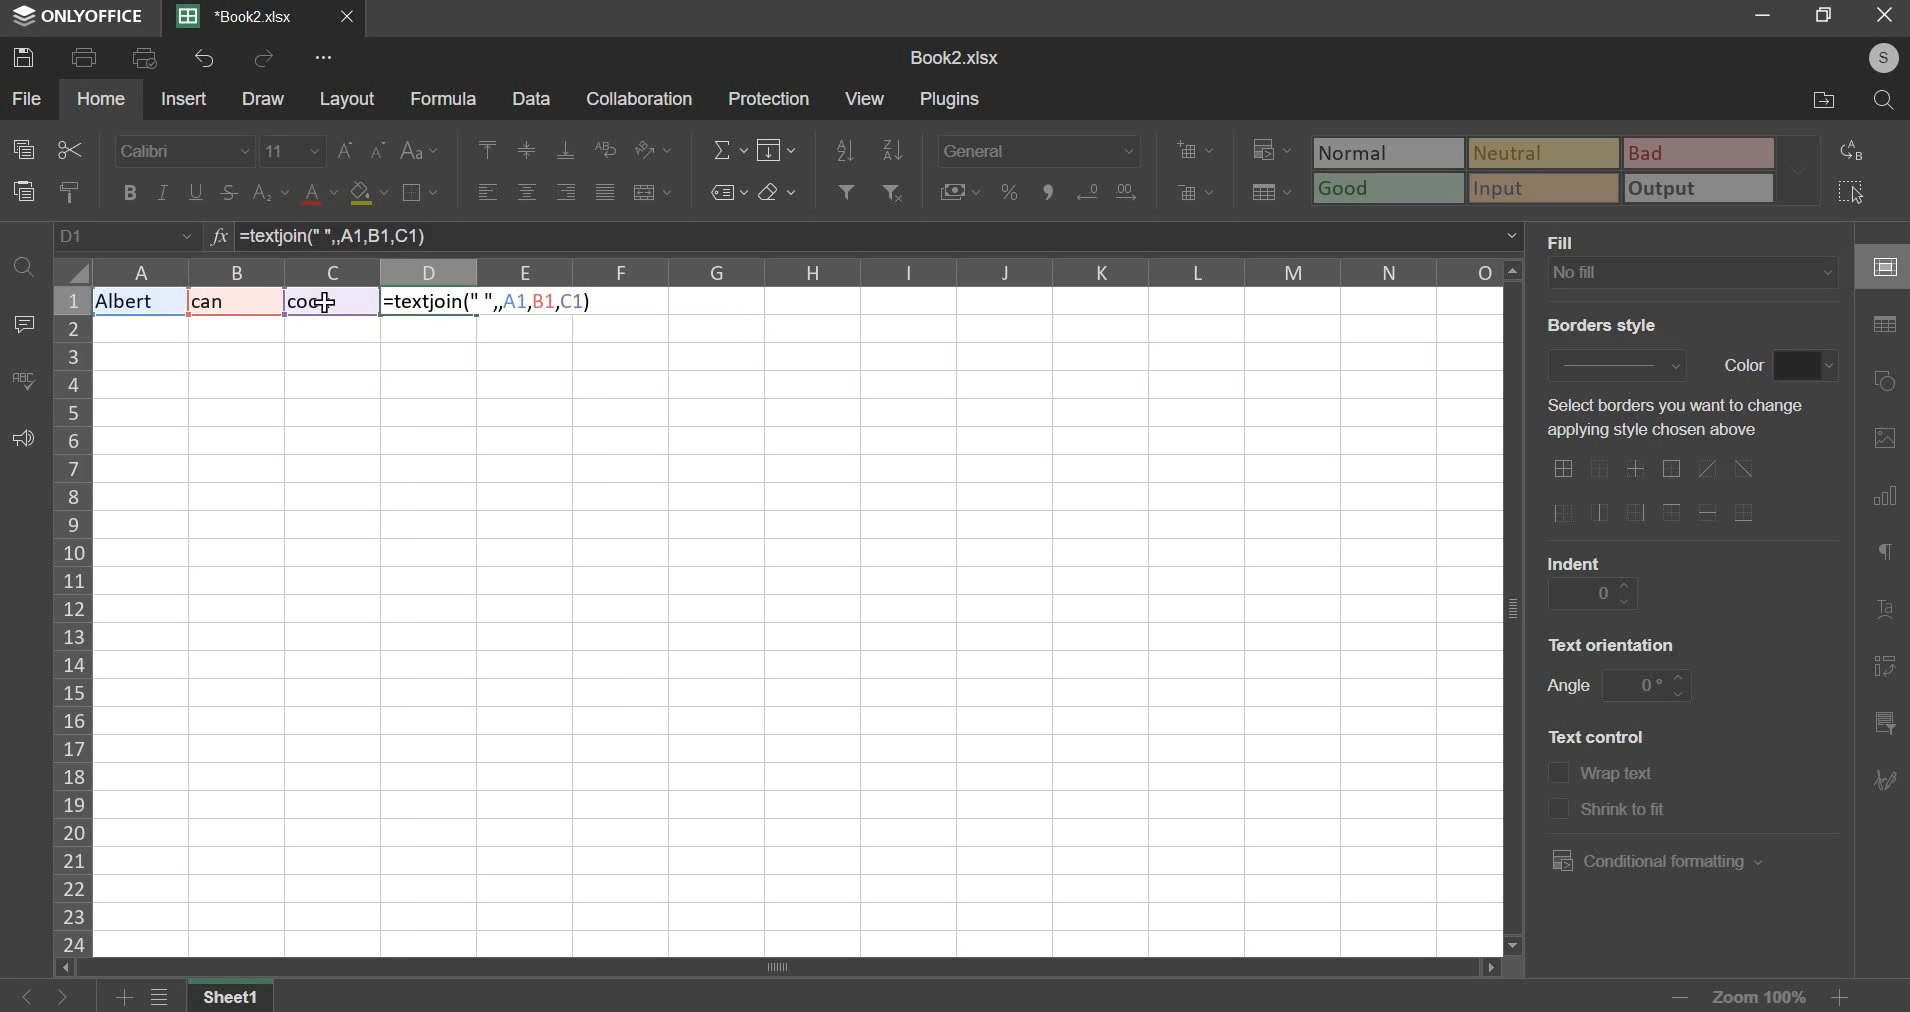  I want to click on align middle, so click(529, 150).